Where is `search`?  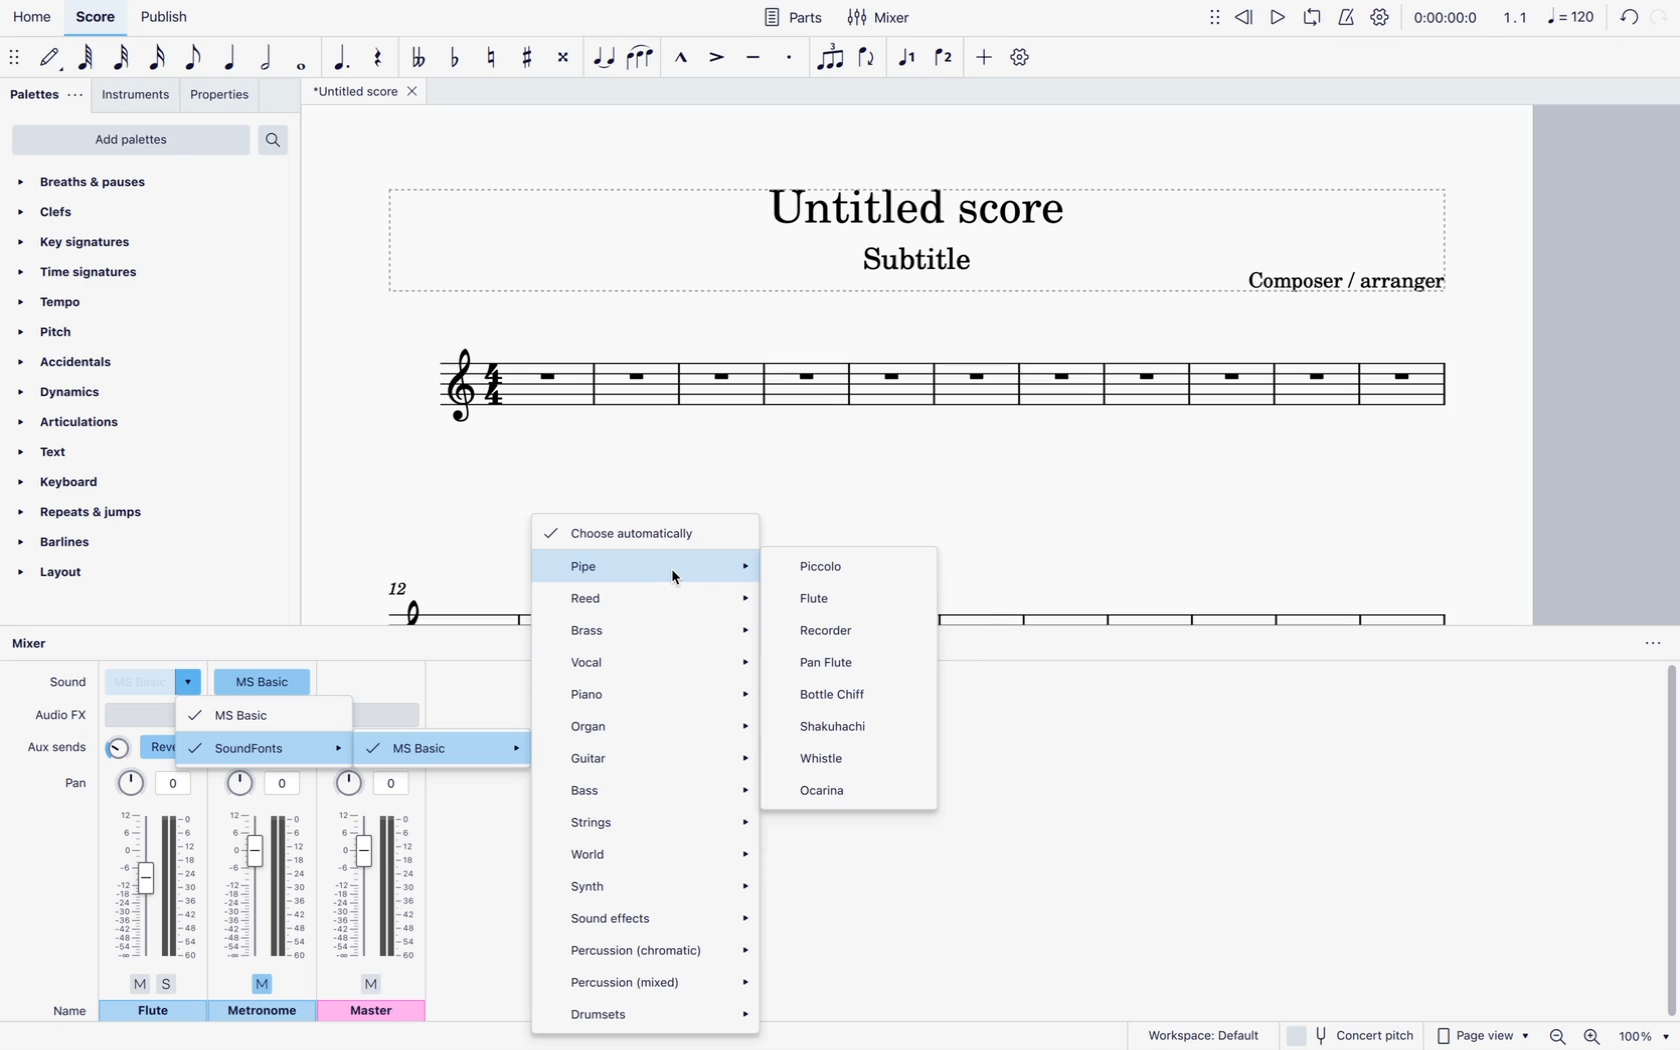
search is located at coordinates (279, 139).